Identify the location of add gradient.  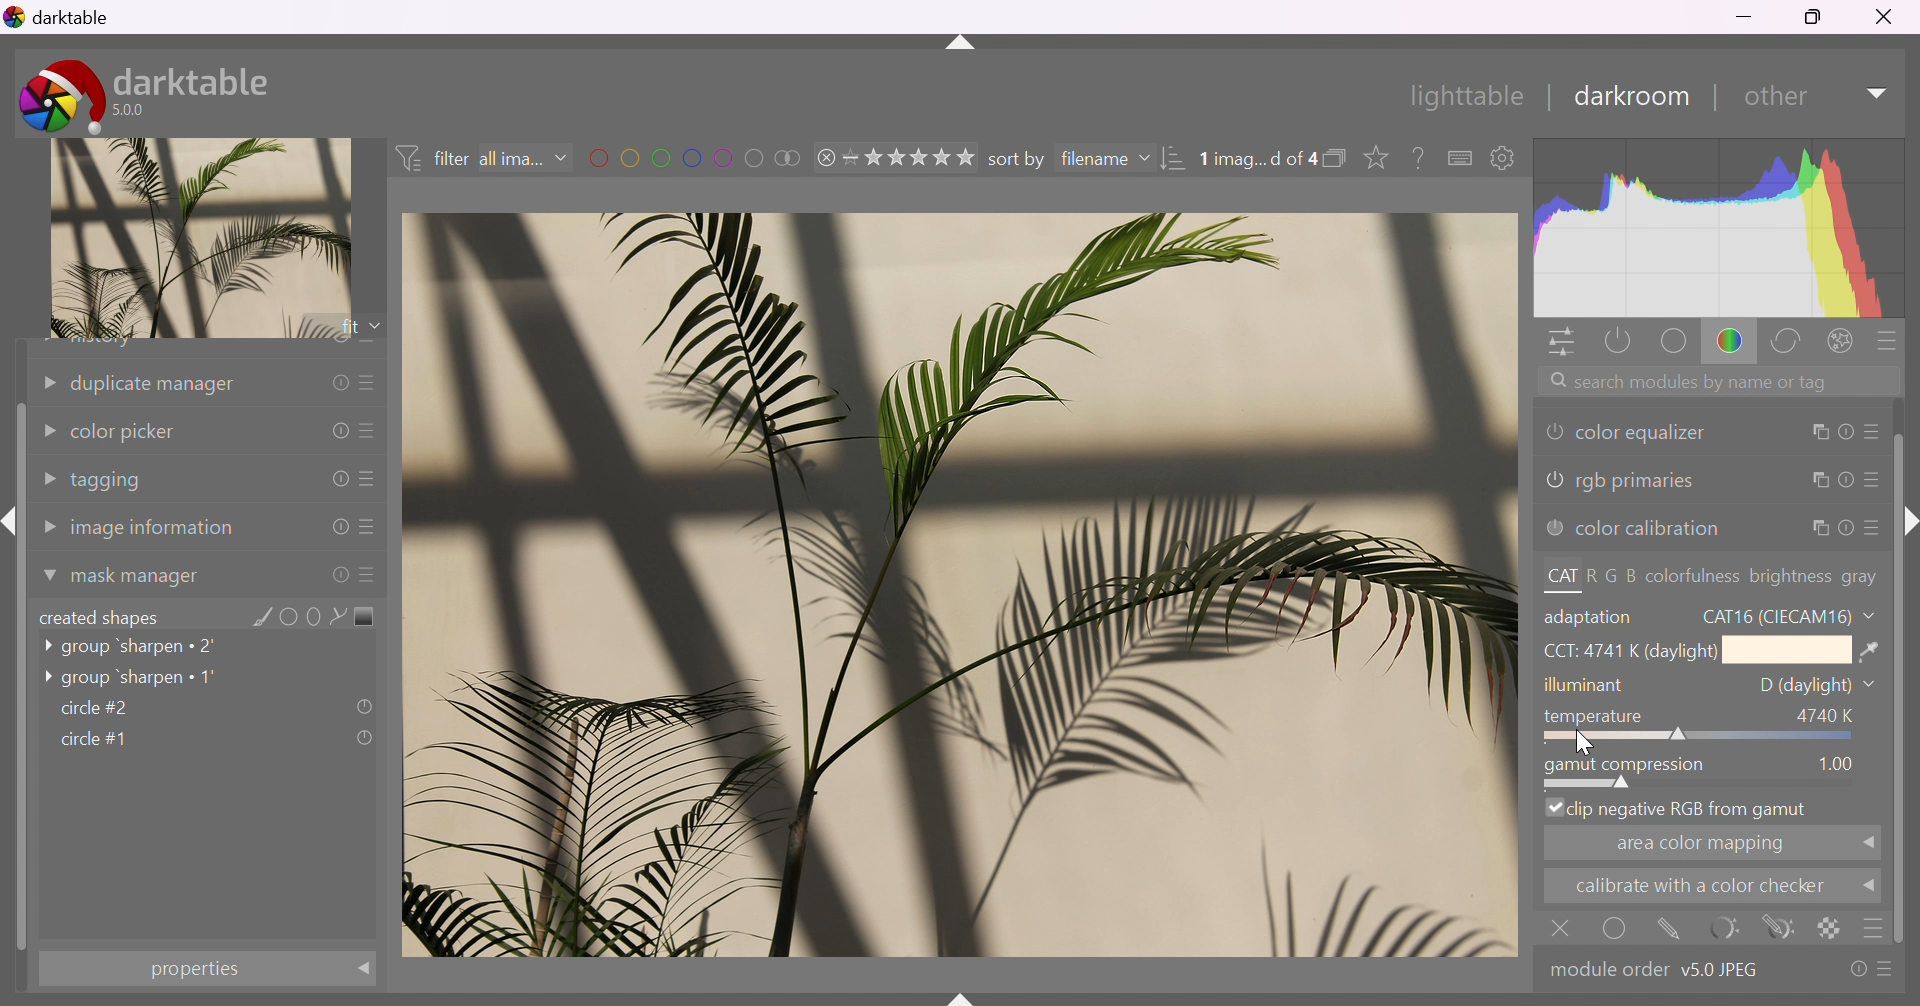
(369, 617).